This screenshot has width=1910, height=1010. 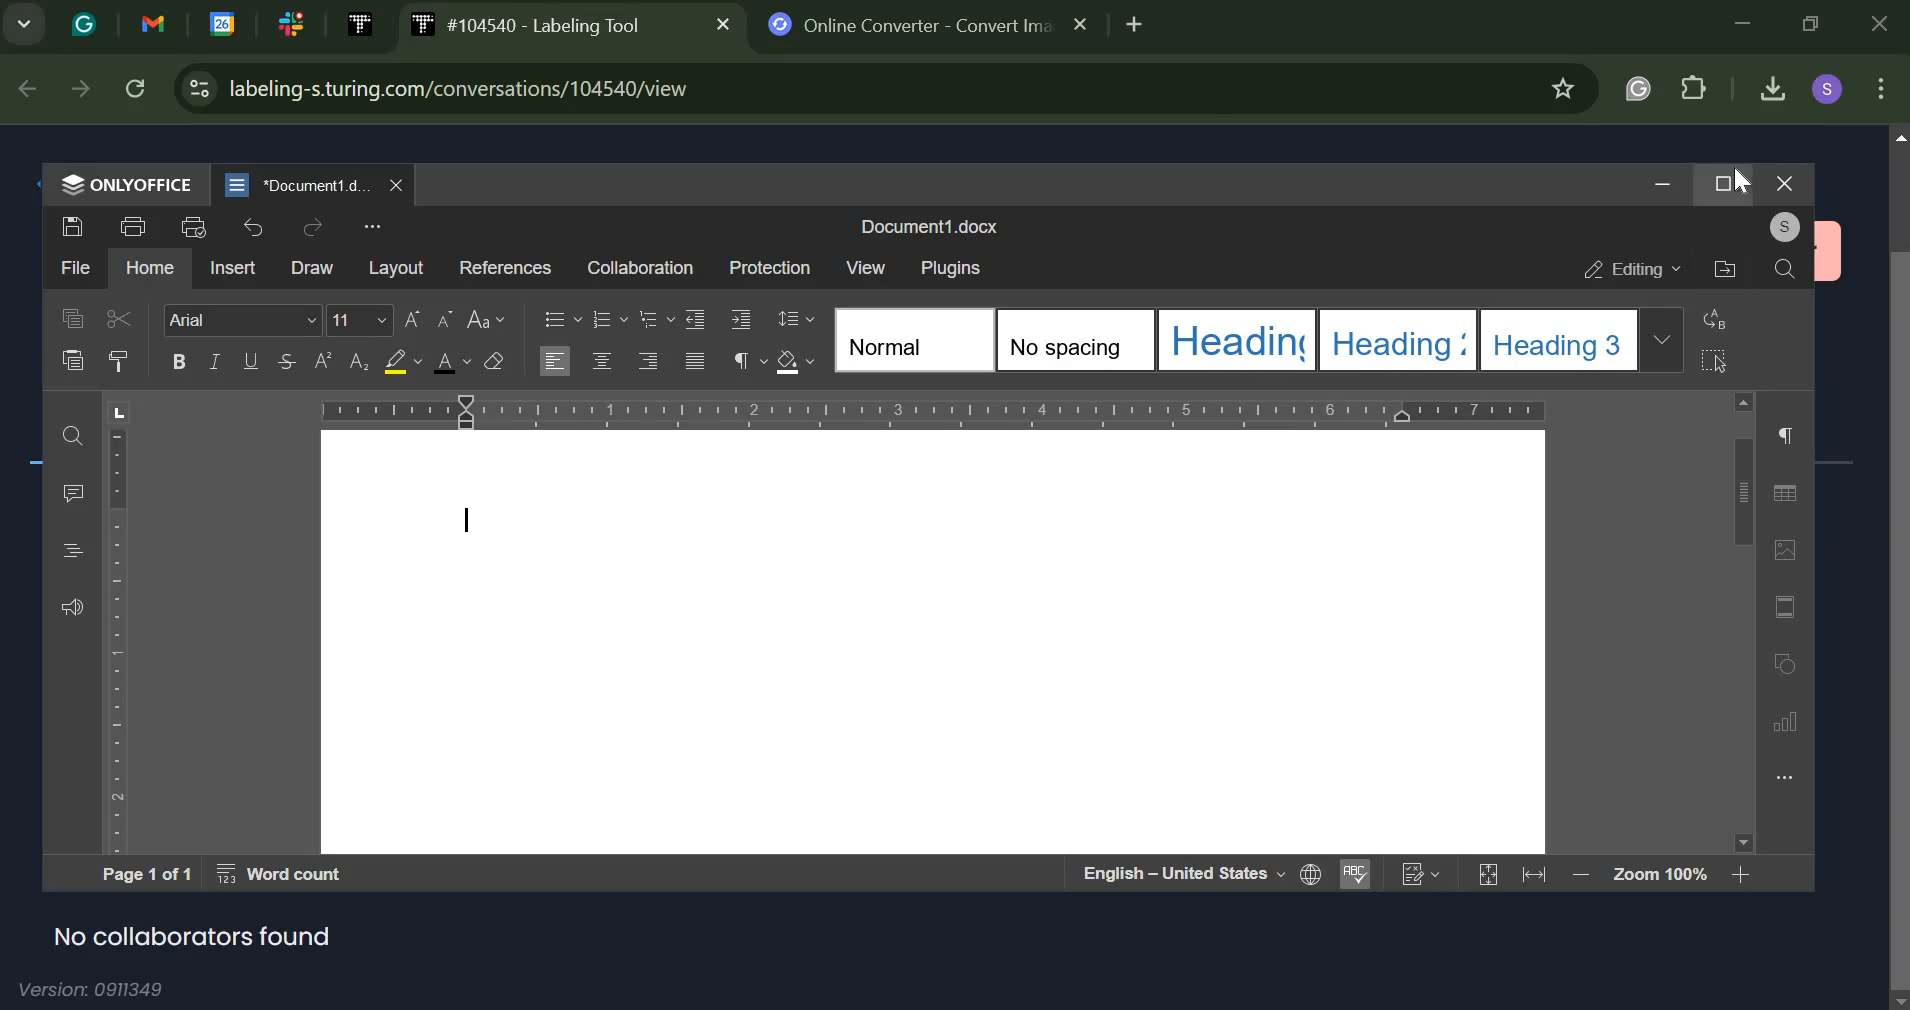 I want to click on search, so click(x=74, y=436).